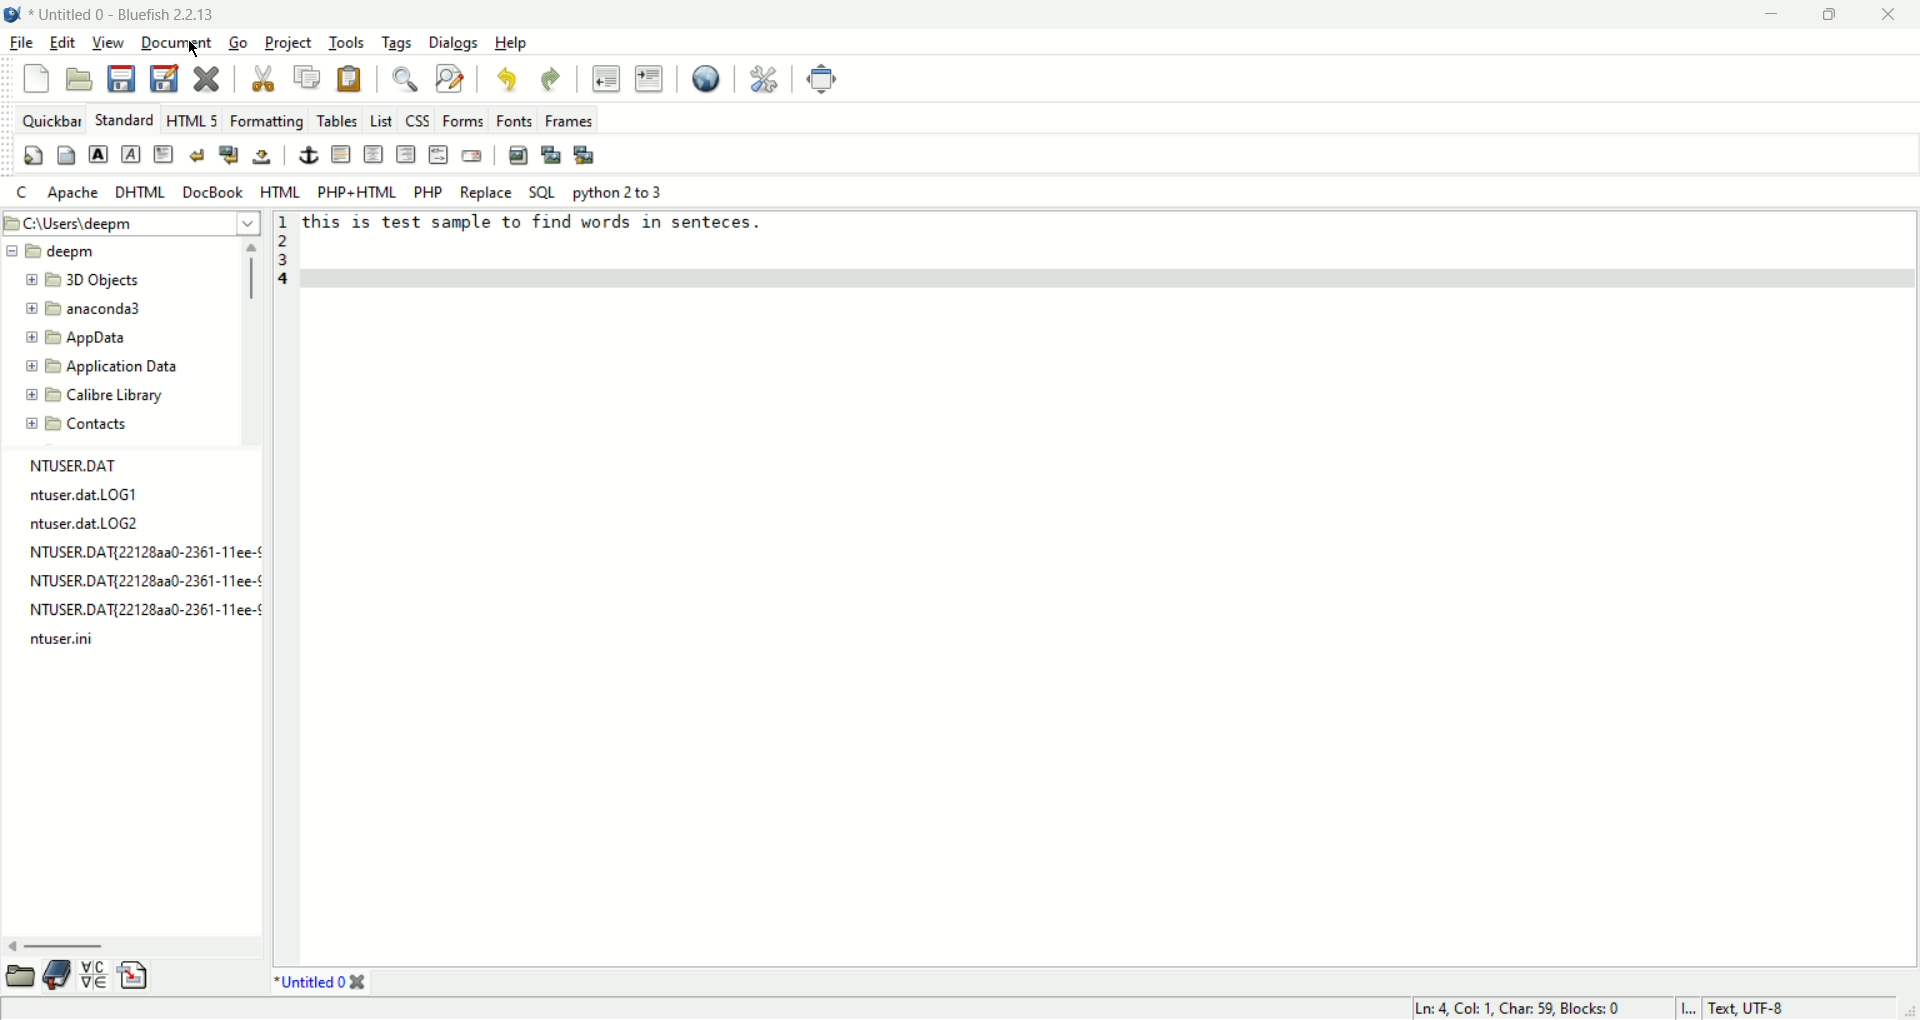  Describe the element at coordinates (194, 49) in the screenshot. I see `cursor` at that location.